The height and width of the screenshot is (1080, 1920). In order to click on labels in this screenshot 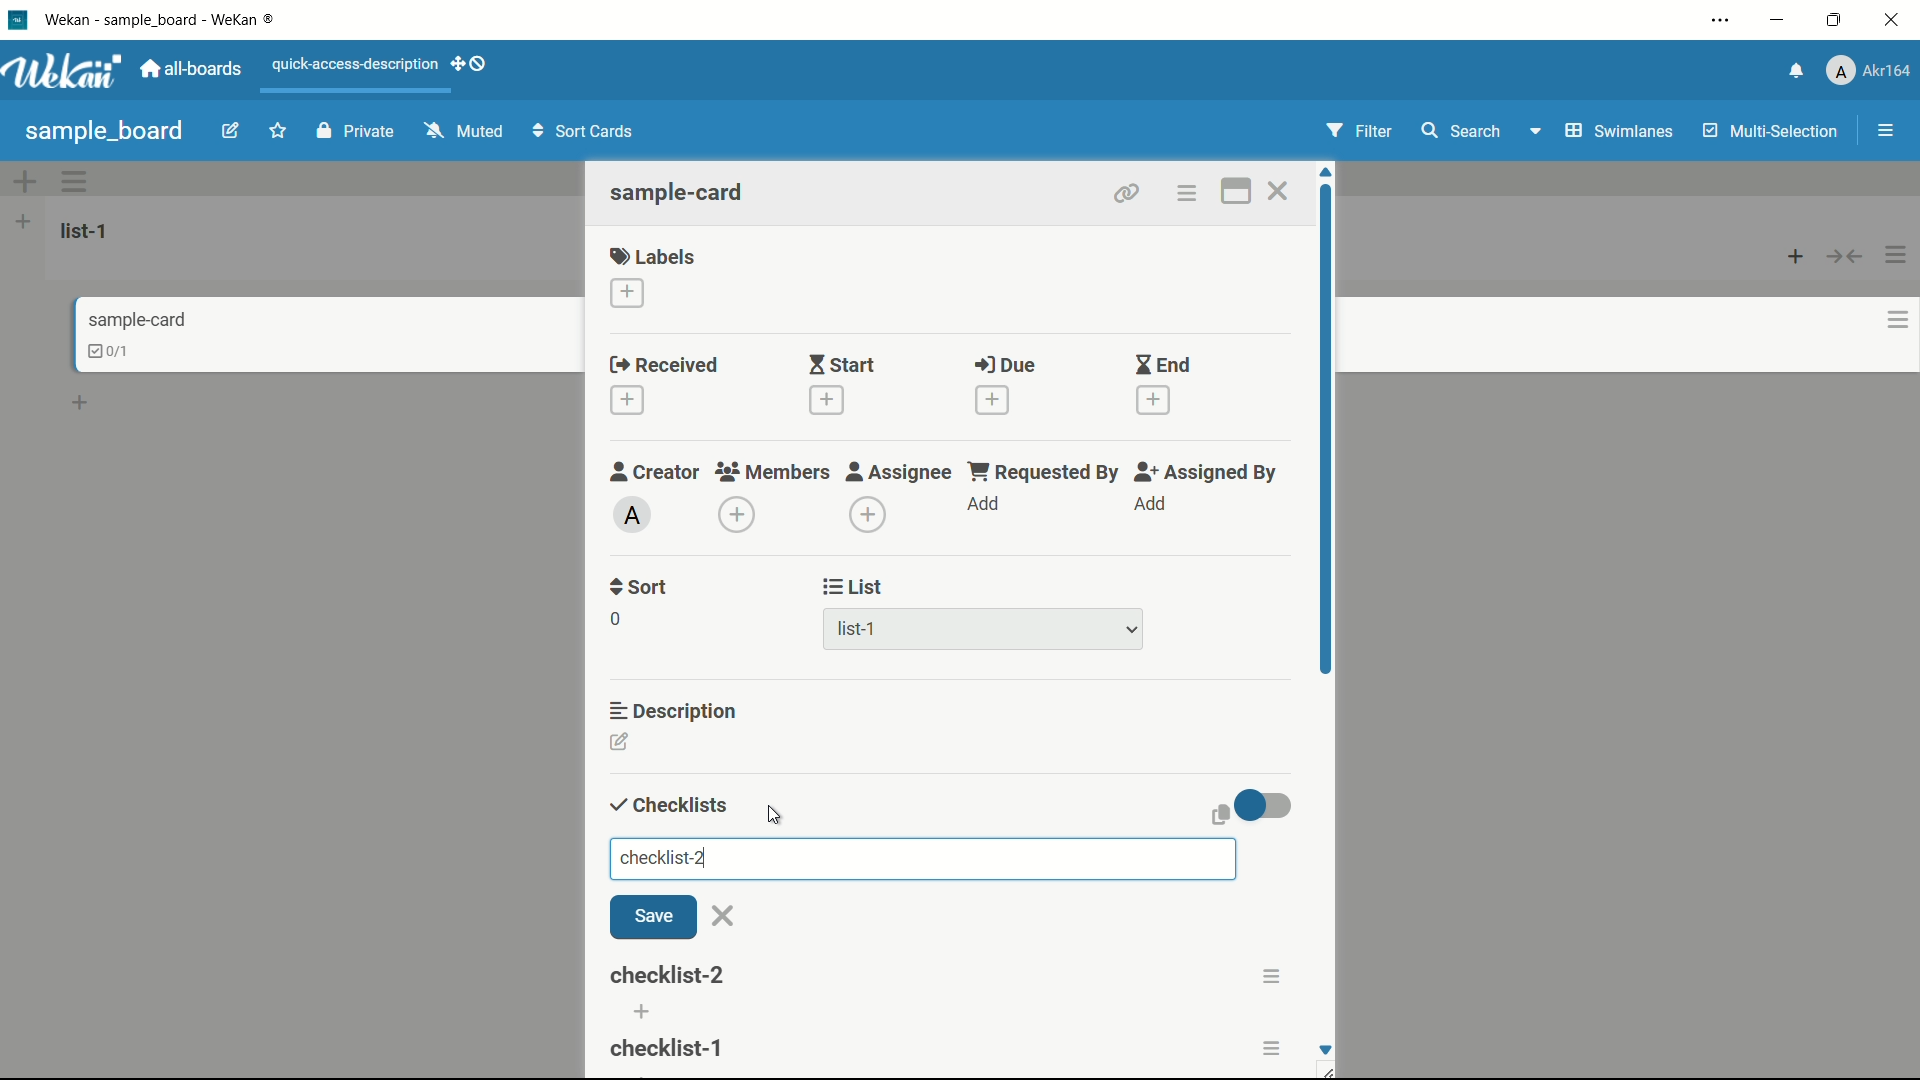, I will do `click(653, 255)`.